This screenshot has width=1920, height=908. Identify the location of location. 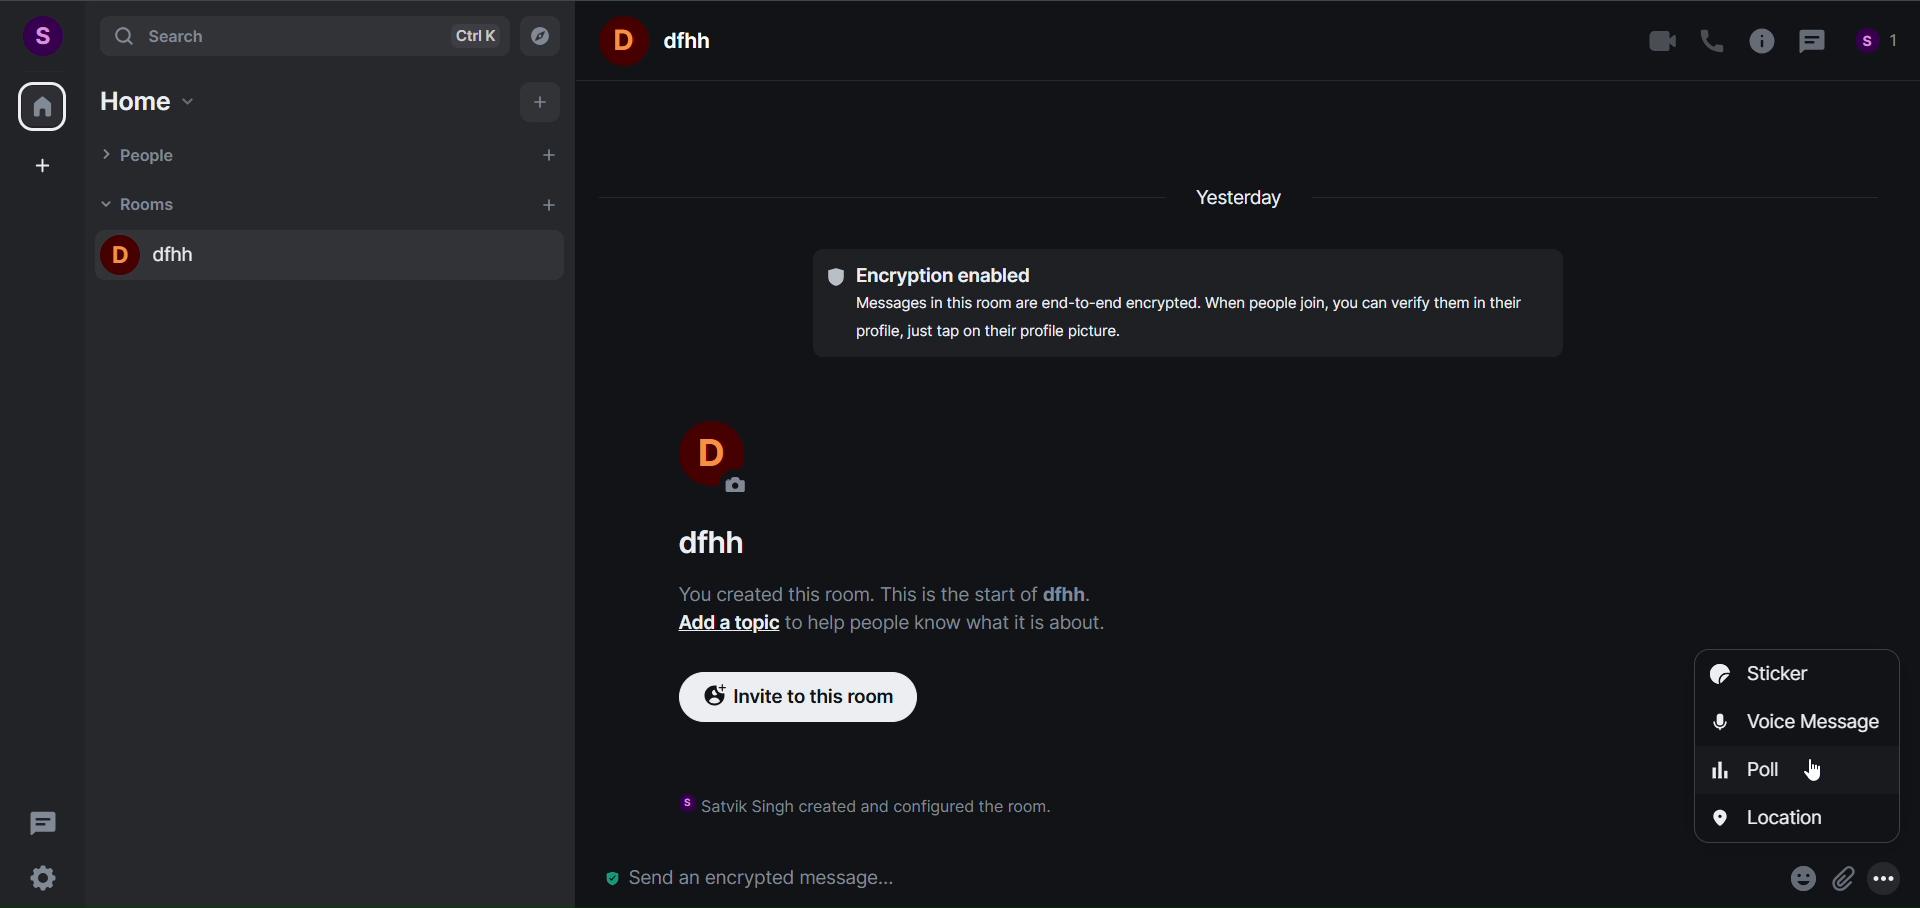
(1778, 820).